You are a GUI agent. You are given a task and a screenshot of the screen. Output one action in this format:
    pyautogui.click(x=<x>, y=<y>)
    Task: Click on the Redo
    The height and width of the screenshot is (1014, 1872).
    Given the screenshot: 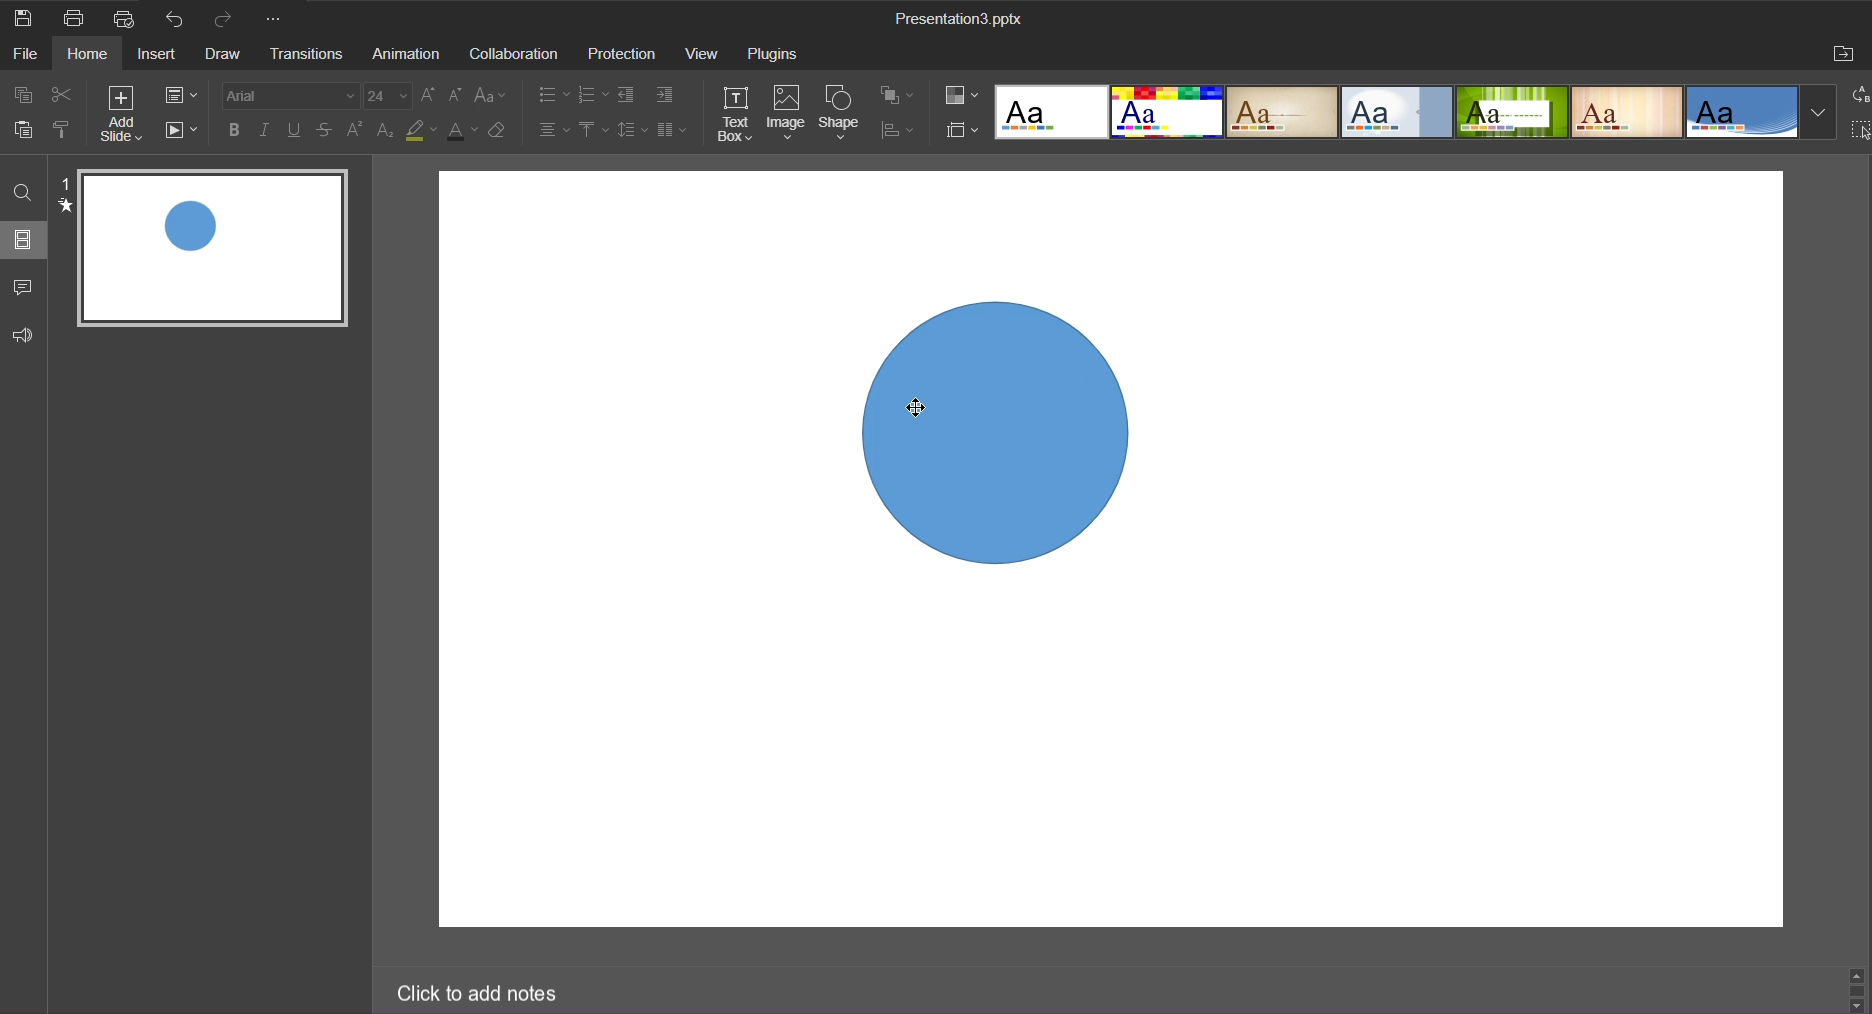 What is the action you would take?
    pyautogui.click(x=220, y=20)
    